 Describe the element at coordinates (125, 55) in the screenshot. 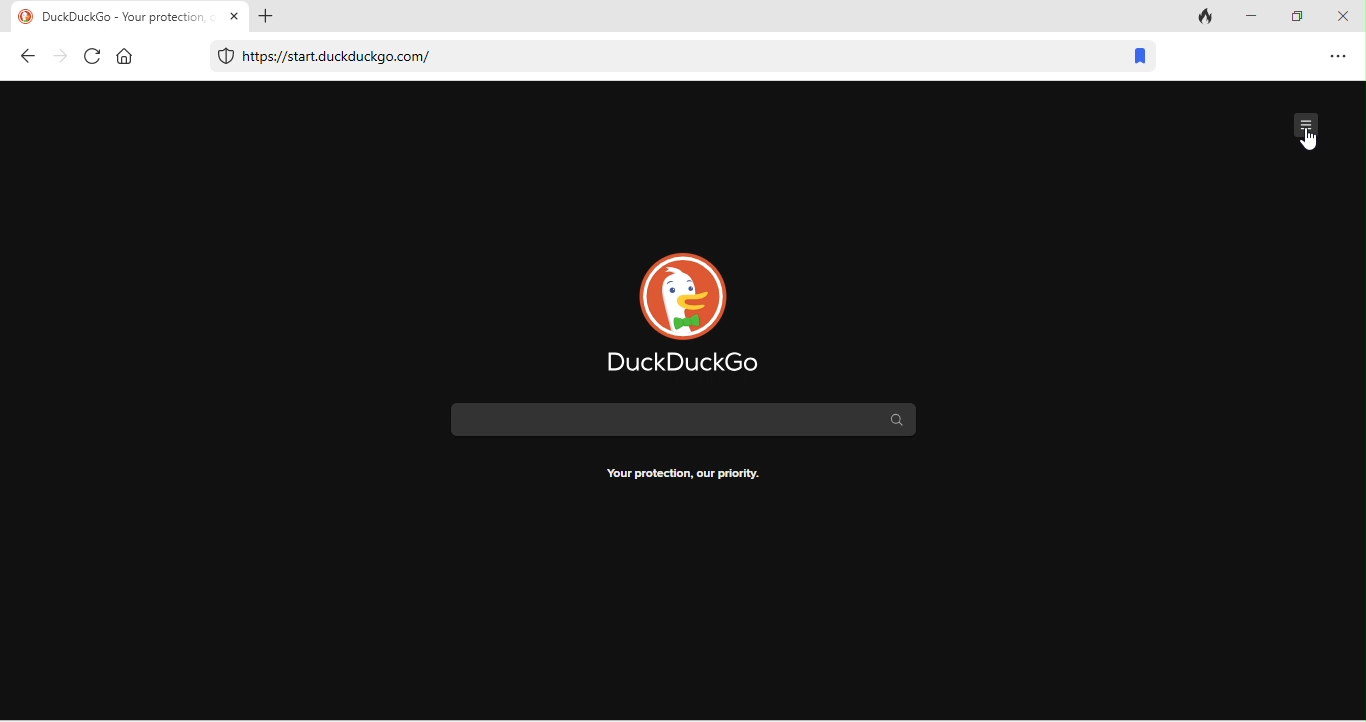

I see `home` at that location.